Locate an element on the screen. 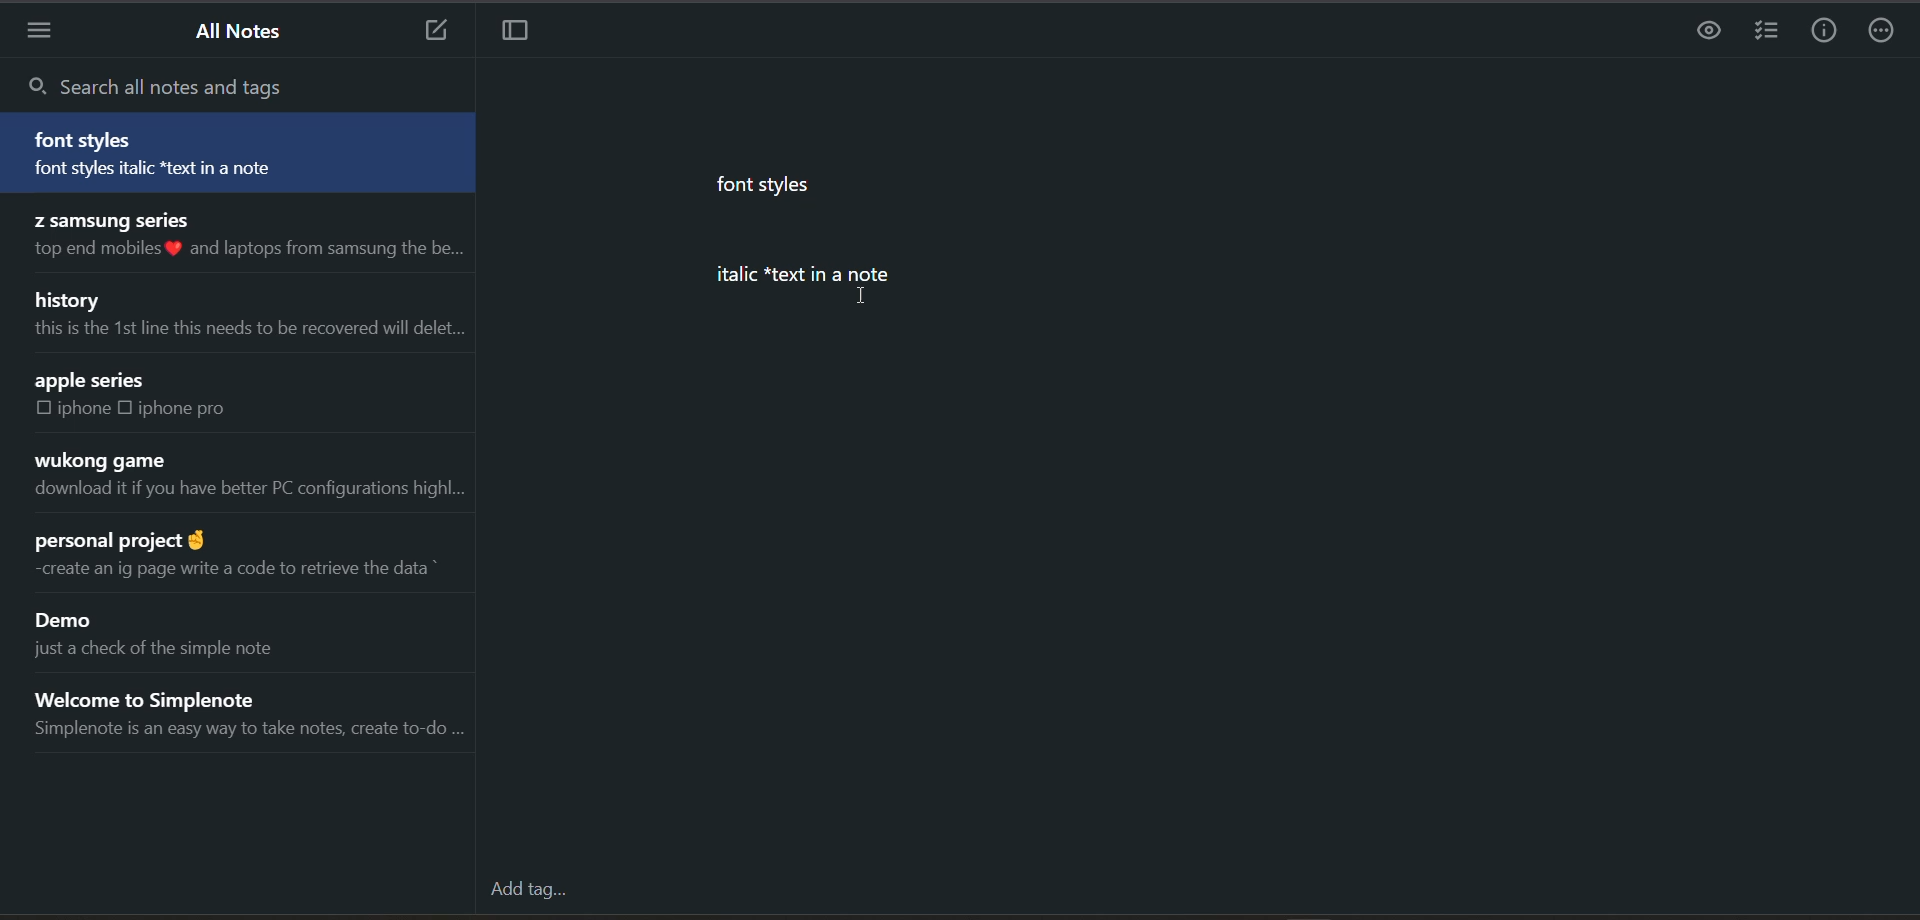 Image resolution: width=1920 pixels, height=920 pixels. note title and preview is located at coordinates (246, 239).